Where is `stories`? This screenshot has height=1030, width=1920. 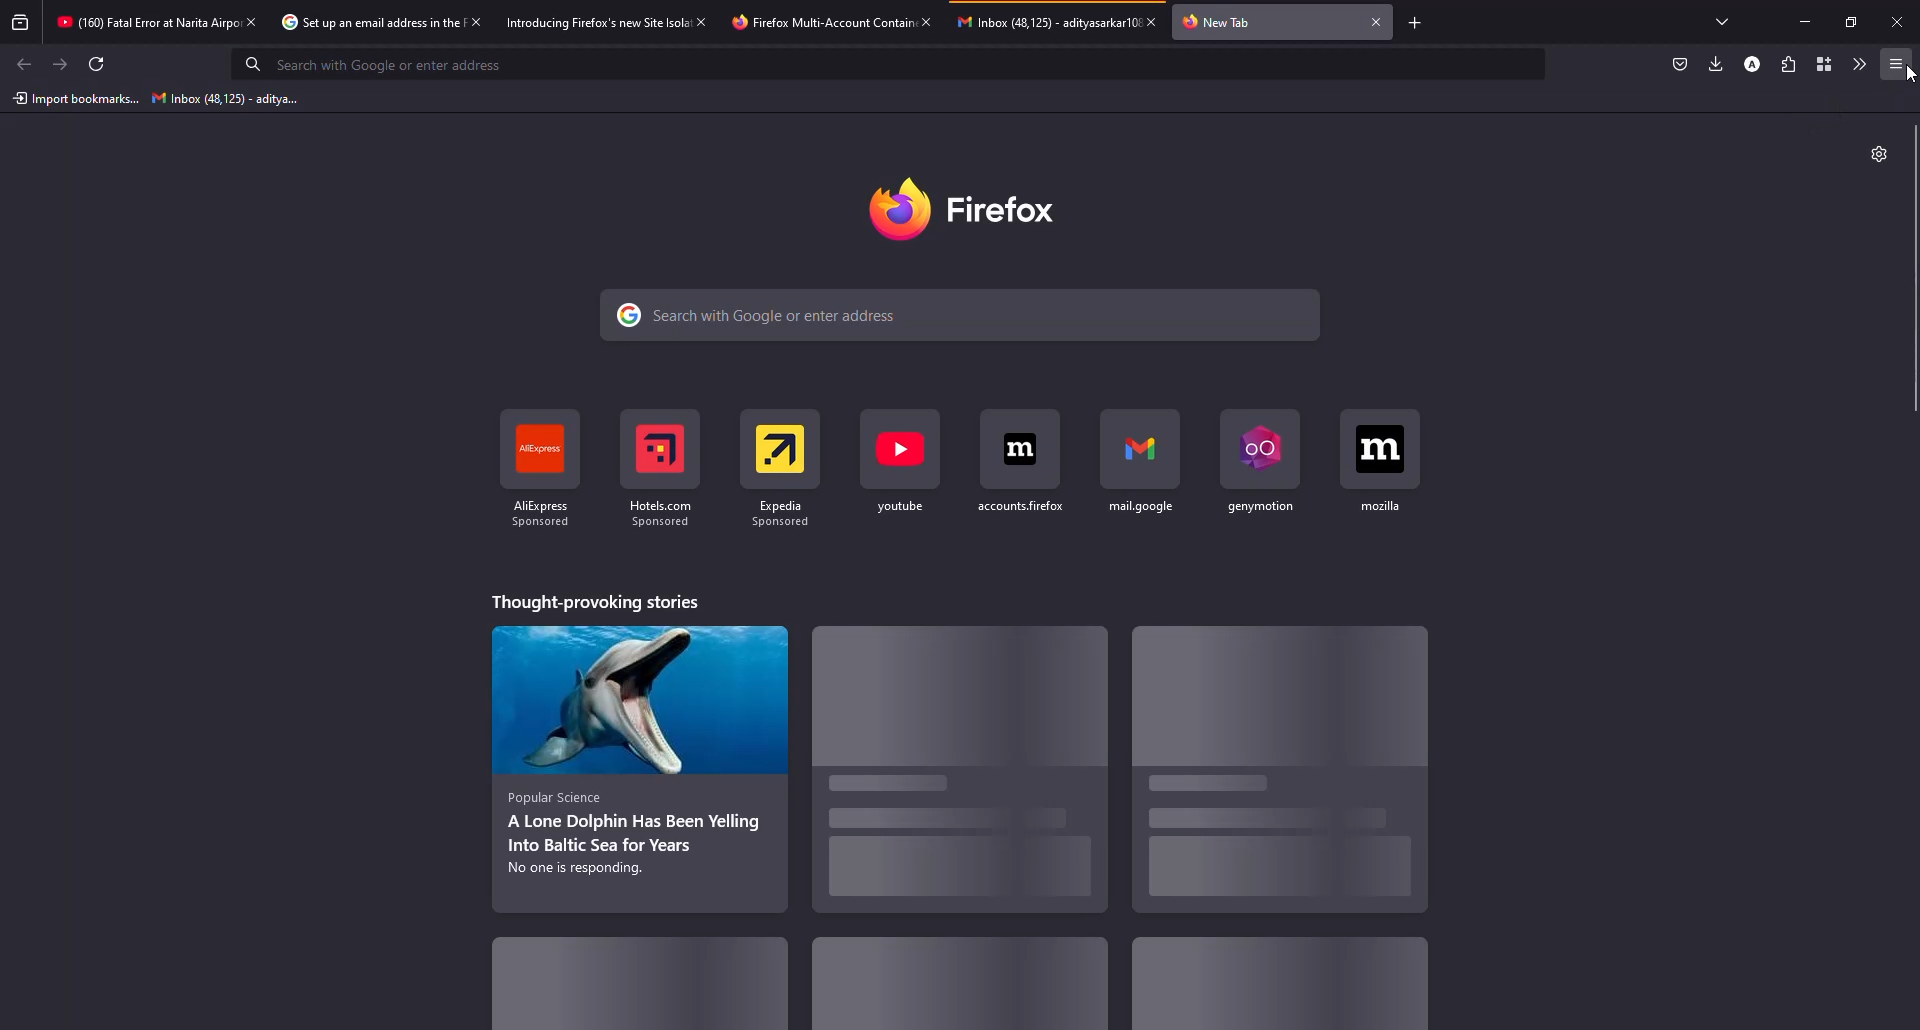 stories is located at coordinates (1274, 995).